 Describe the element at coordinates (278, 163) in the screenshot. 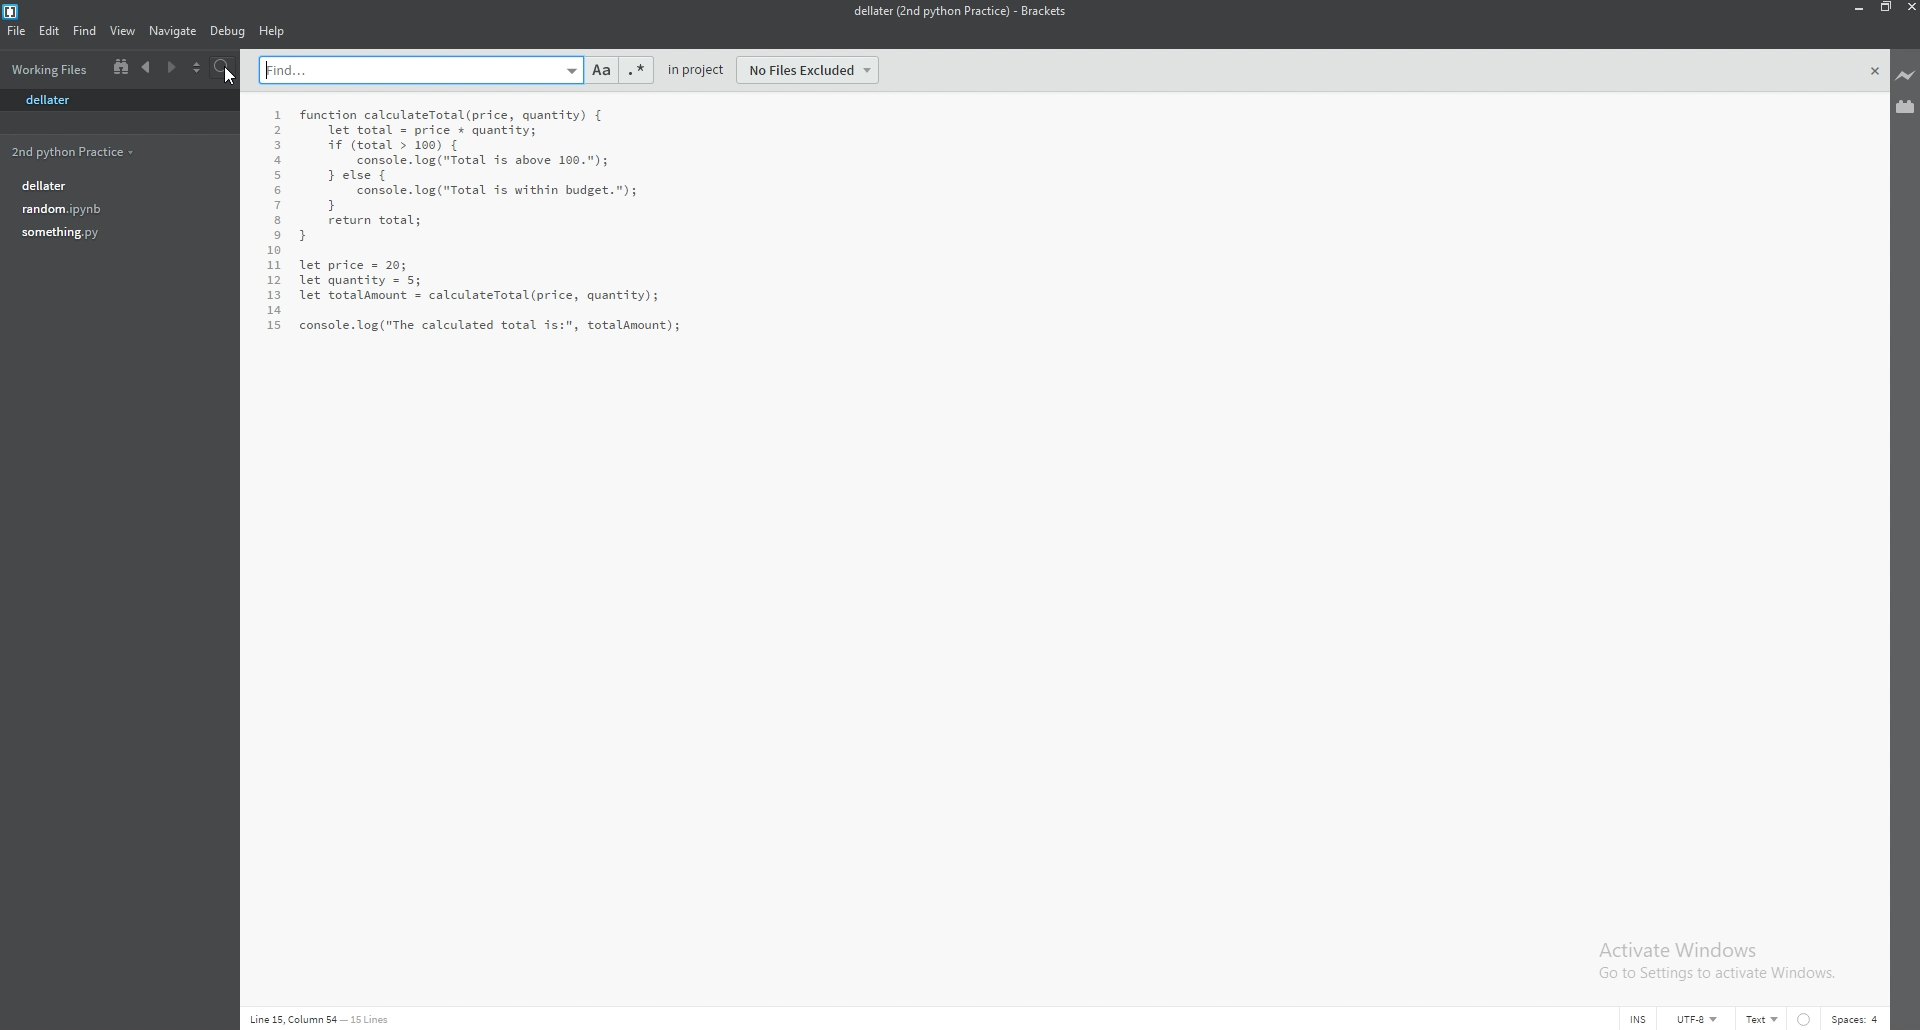

I see `4` at that location.